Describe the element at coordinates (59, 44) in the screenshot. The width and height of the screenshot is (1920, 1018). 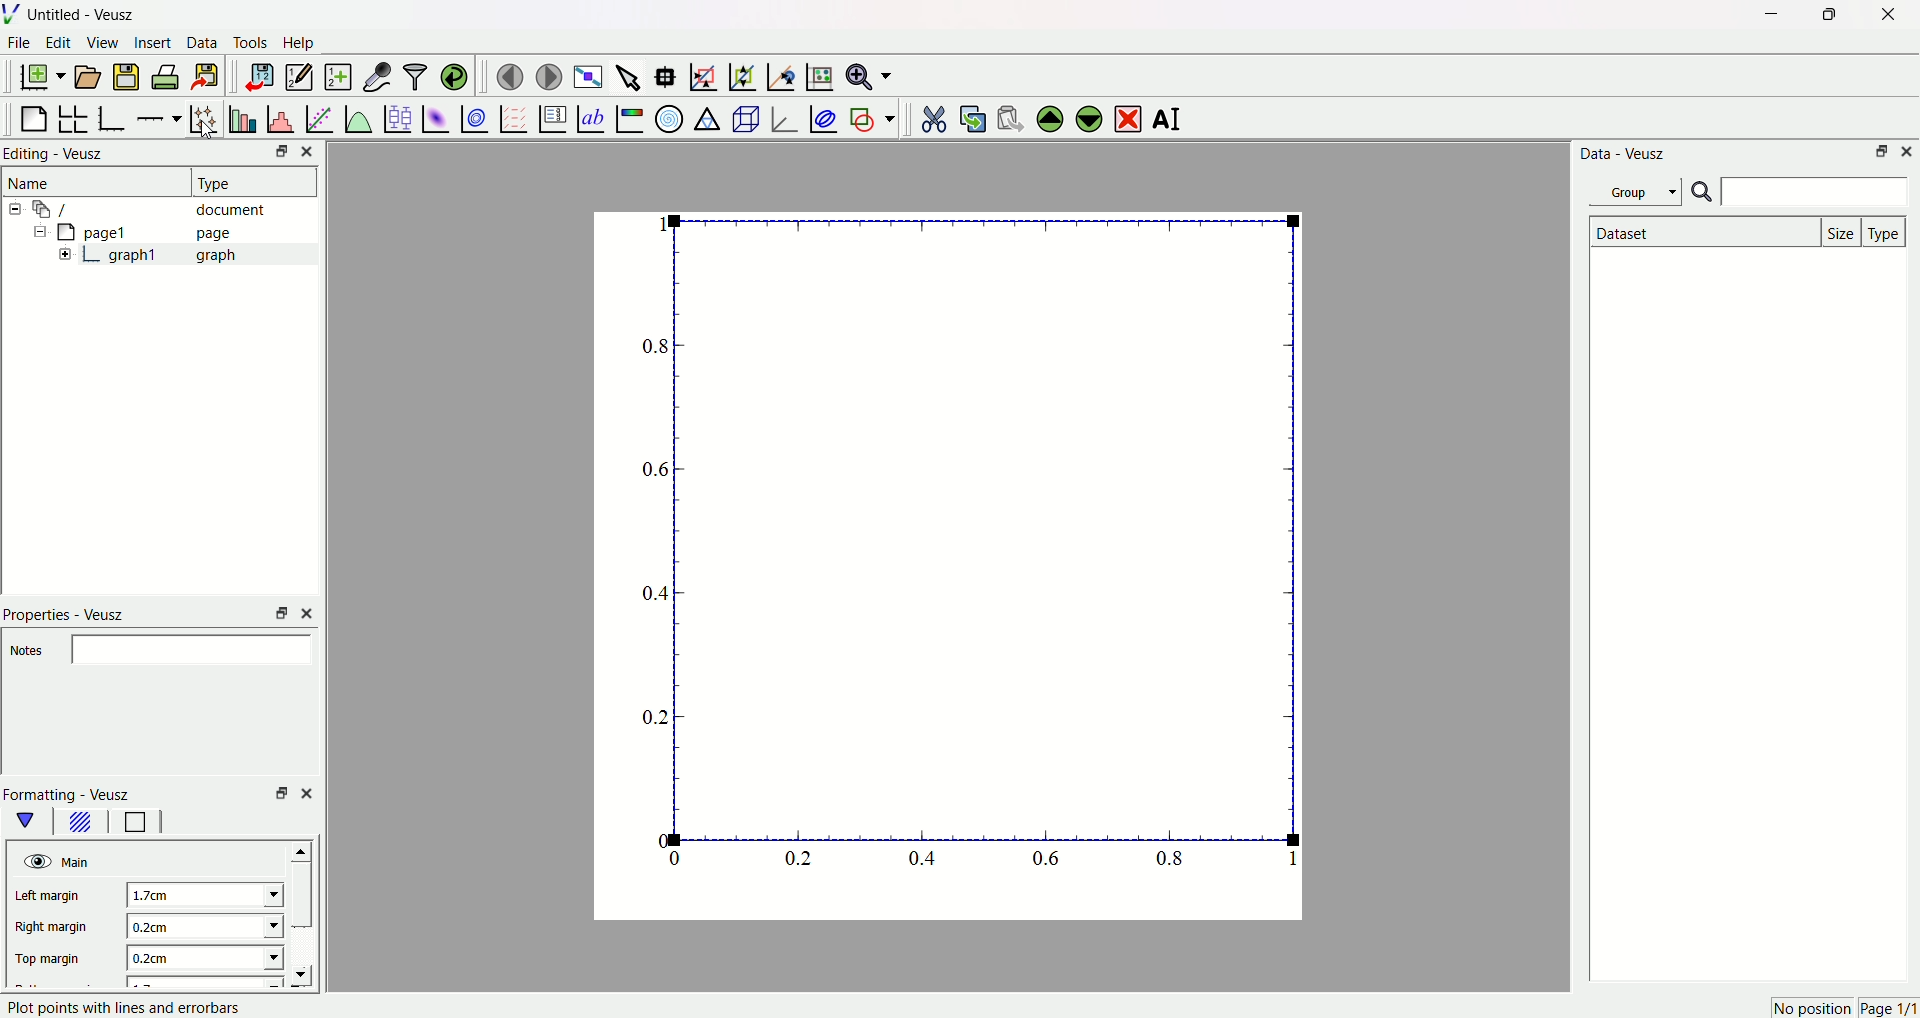
I see `Edit` at that location.